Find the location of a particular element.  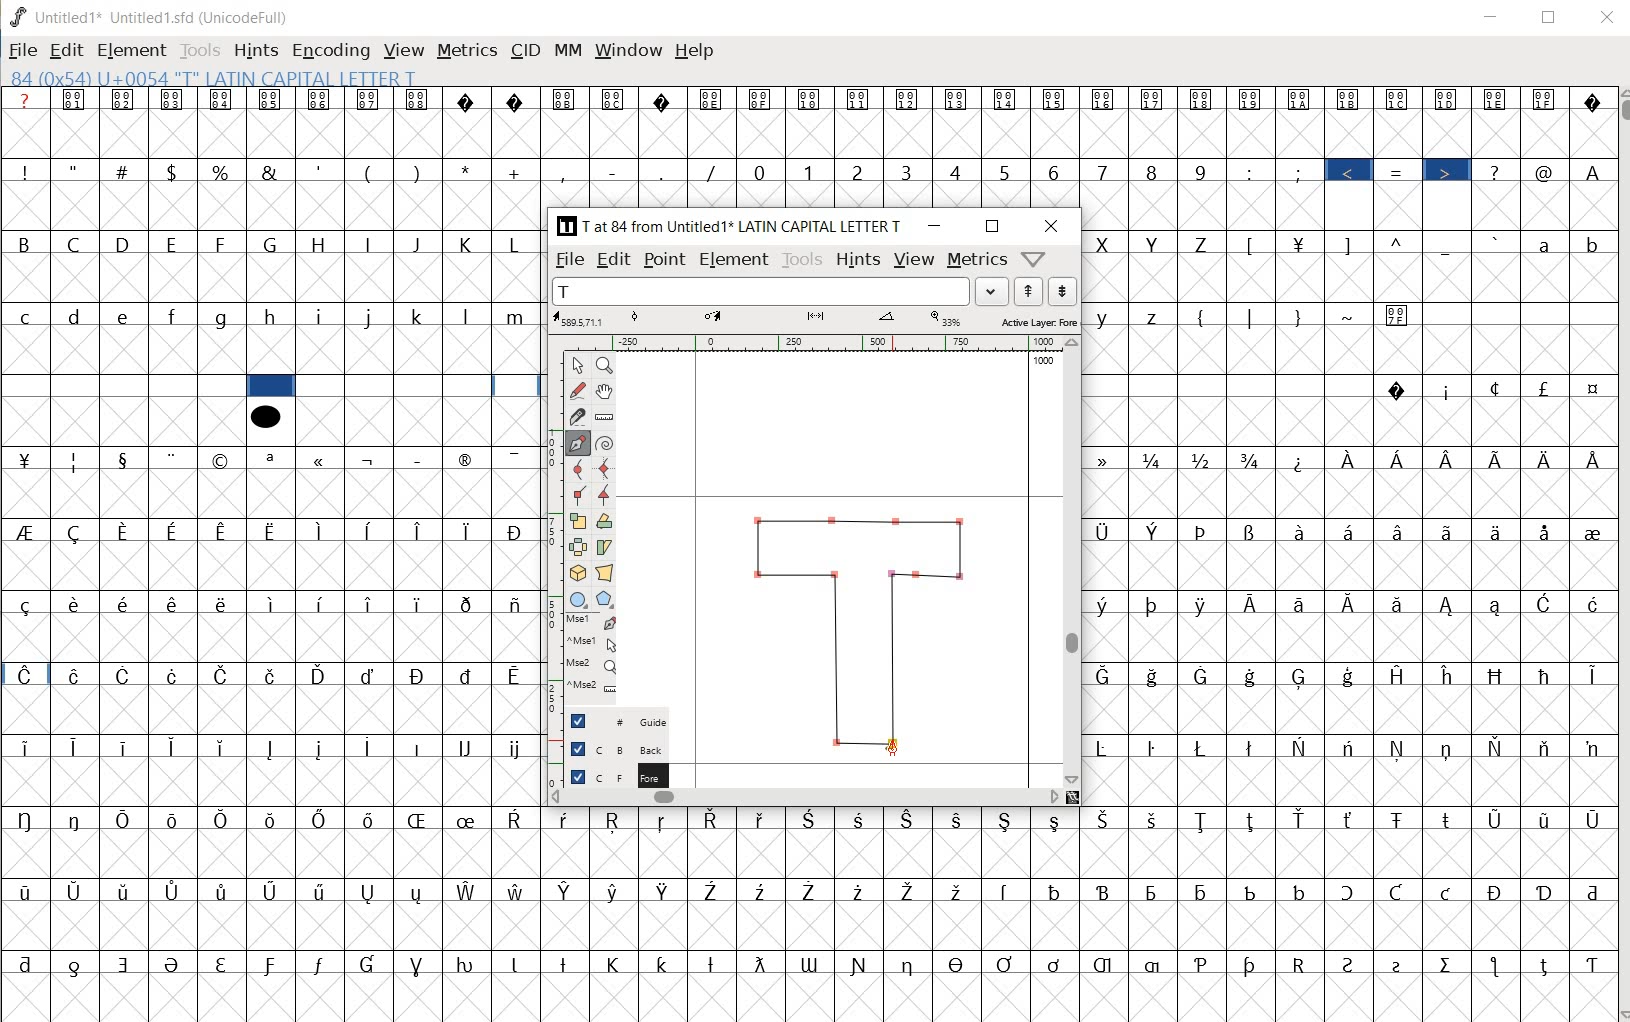

Symbol is located at coordinates (1449, 963).